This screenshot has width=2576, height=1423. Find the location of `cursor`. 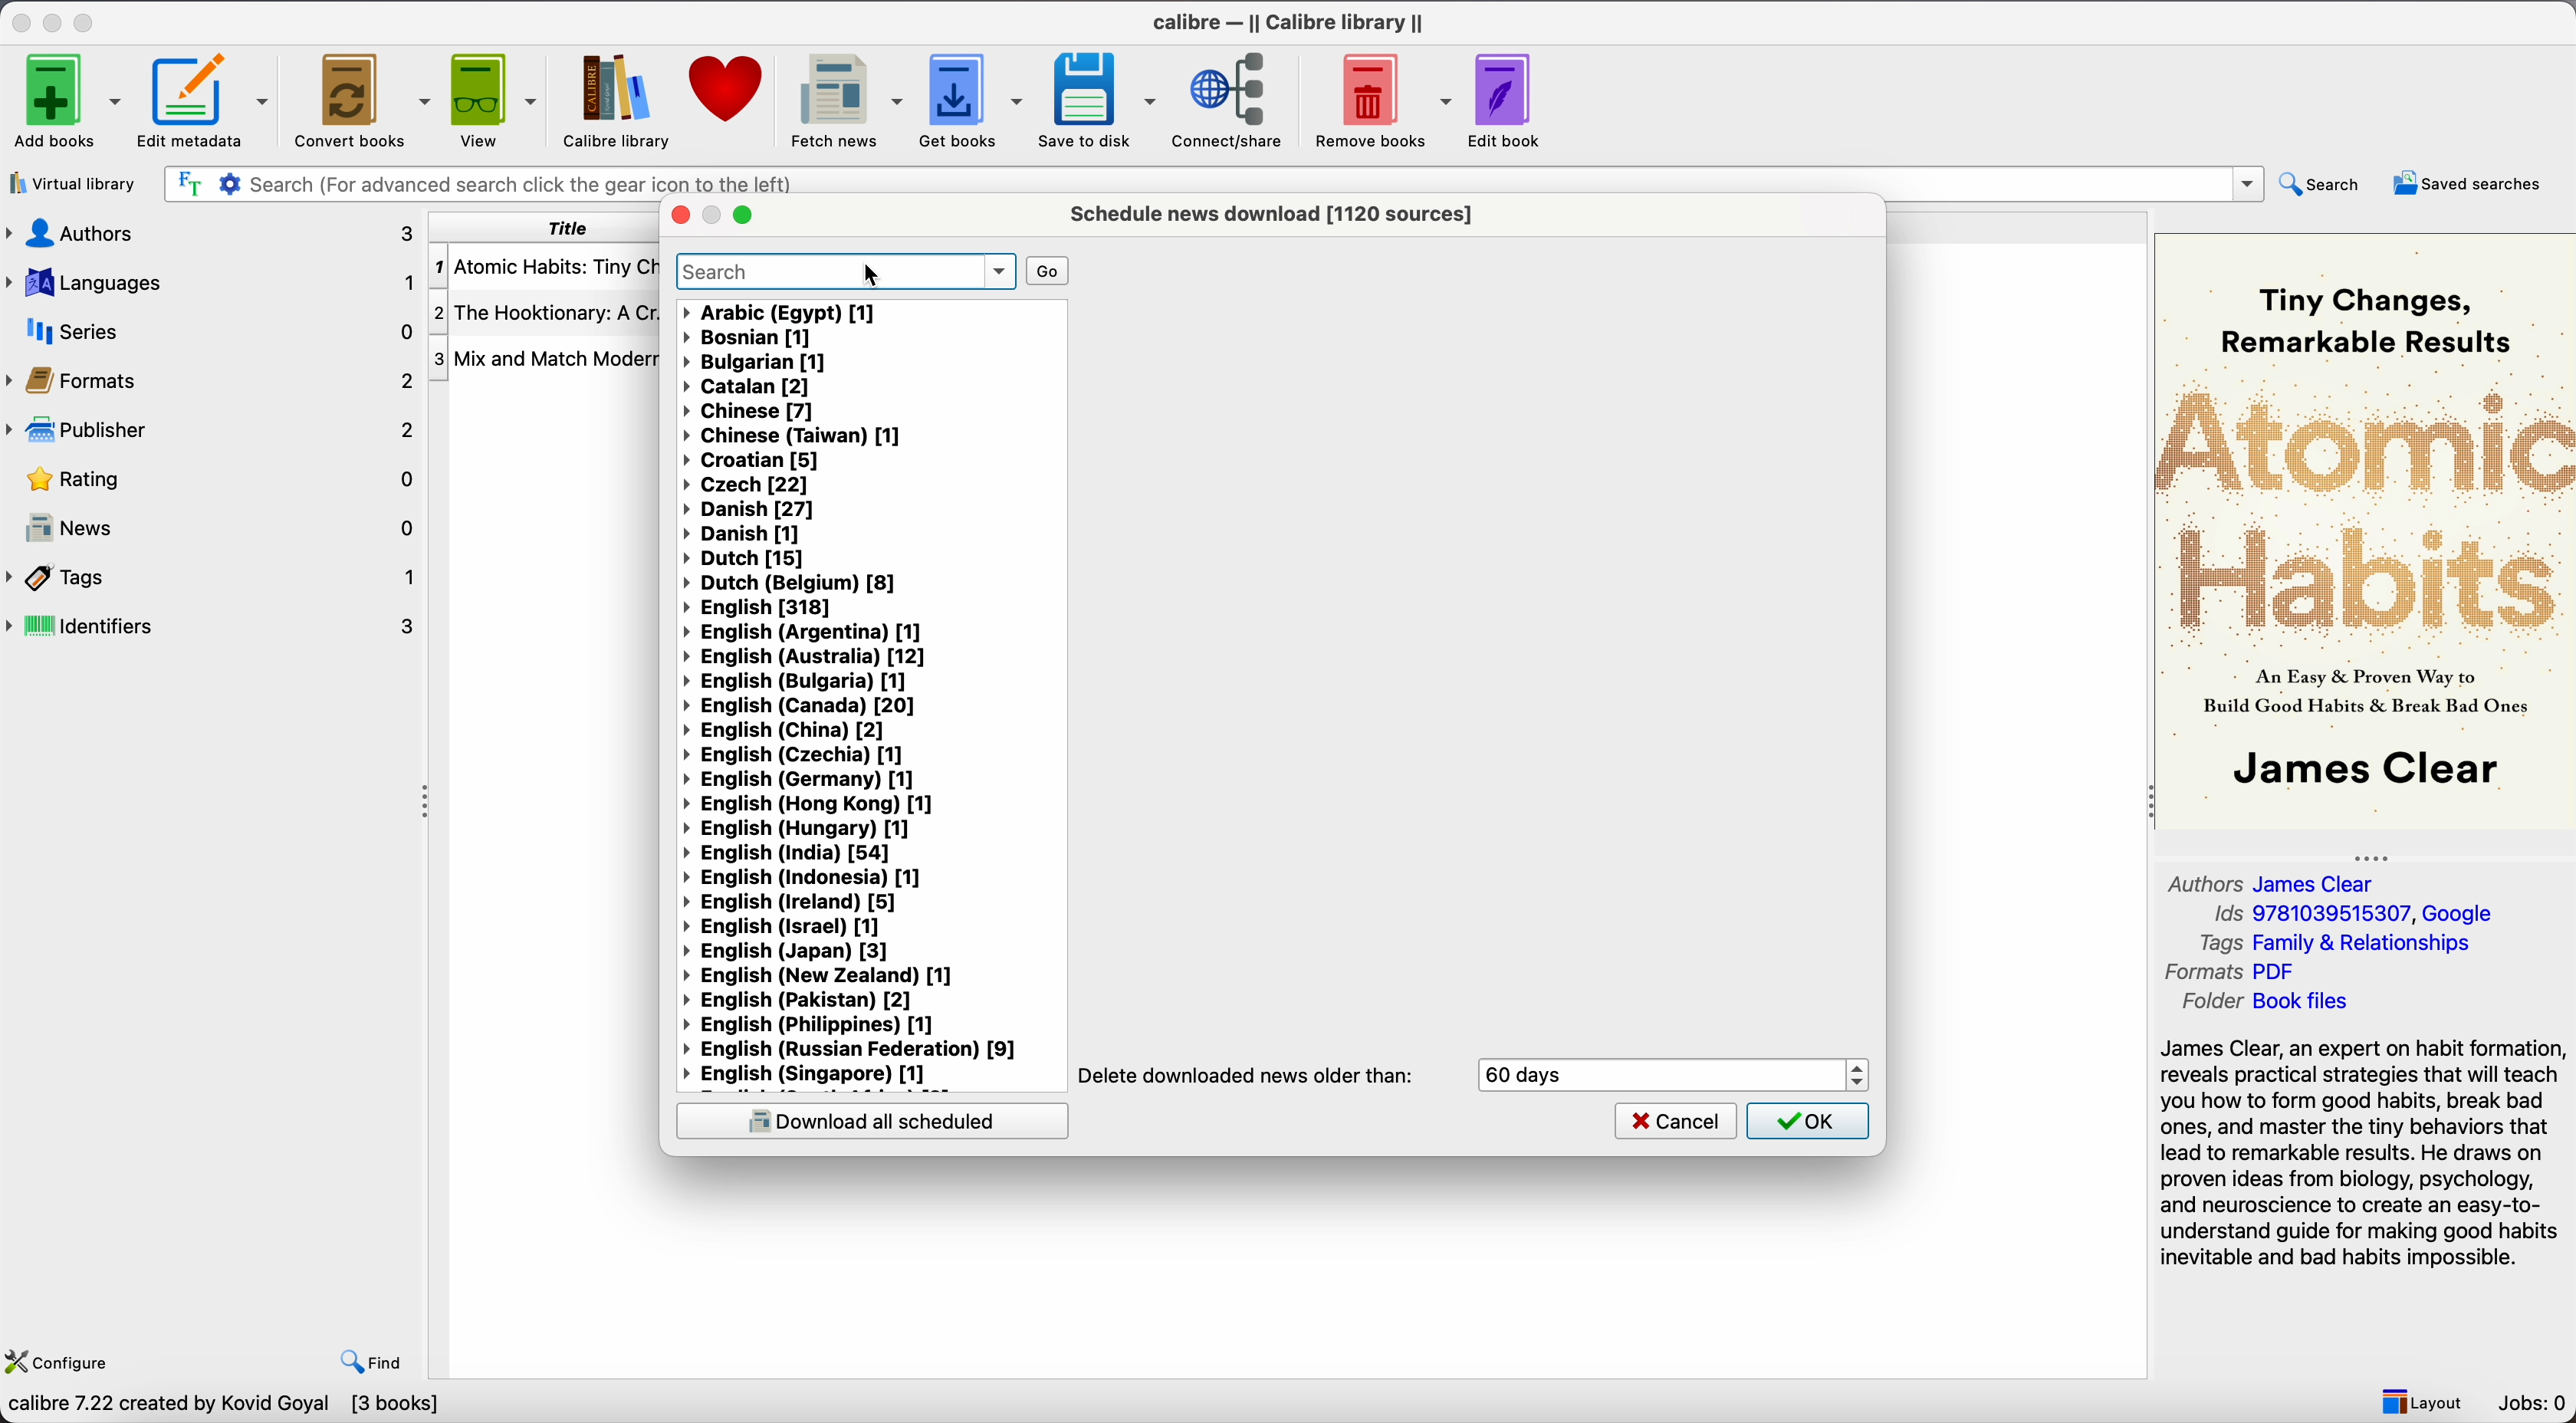

cursor is located at coordinates (870, 273).